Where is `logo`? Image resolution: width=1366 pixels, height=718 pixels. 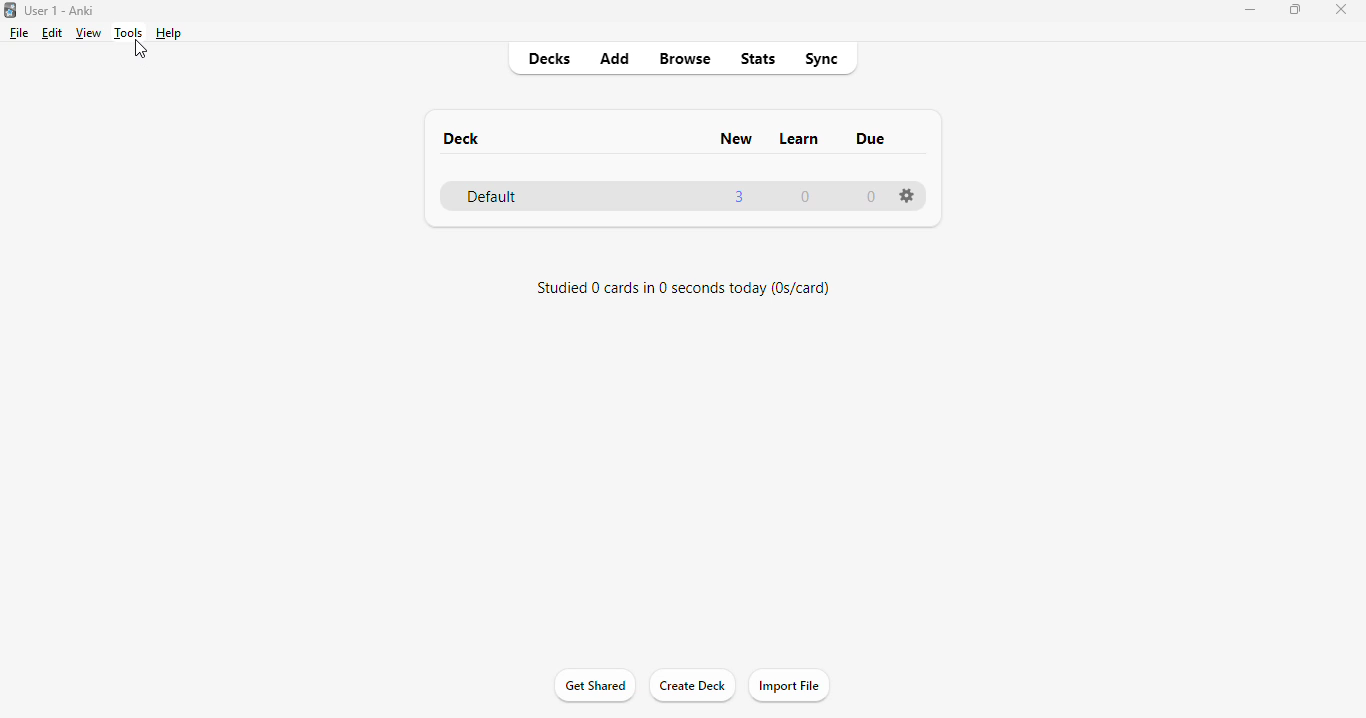 logo is located at coordinates (9, 10).